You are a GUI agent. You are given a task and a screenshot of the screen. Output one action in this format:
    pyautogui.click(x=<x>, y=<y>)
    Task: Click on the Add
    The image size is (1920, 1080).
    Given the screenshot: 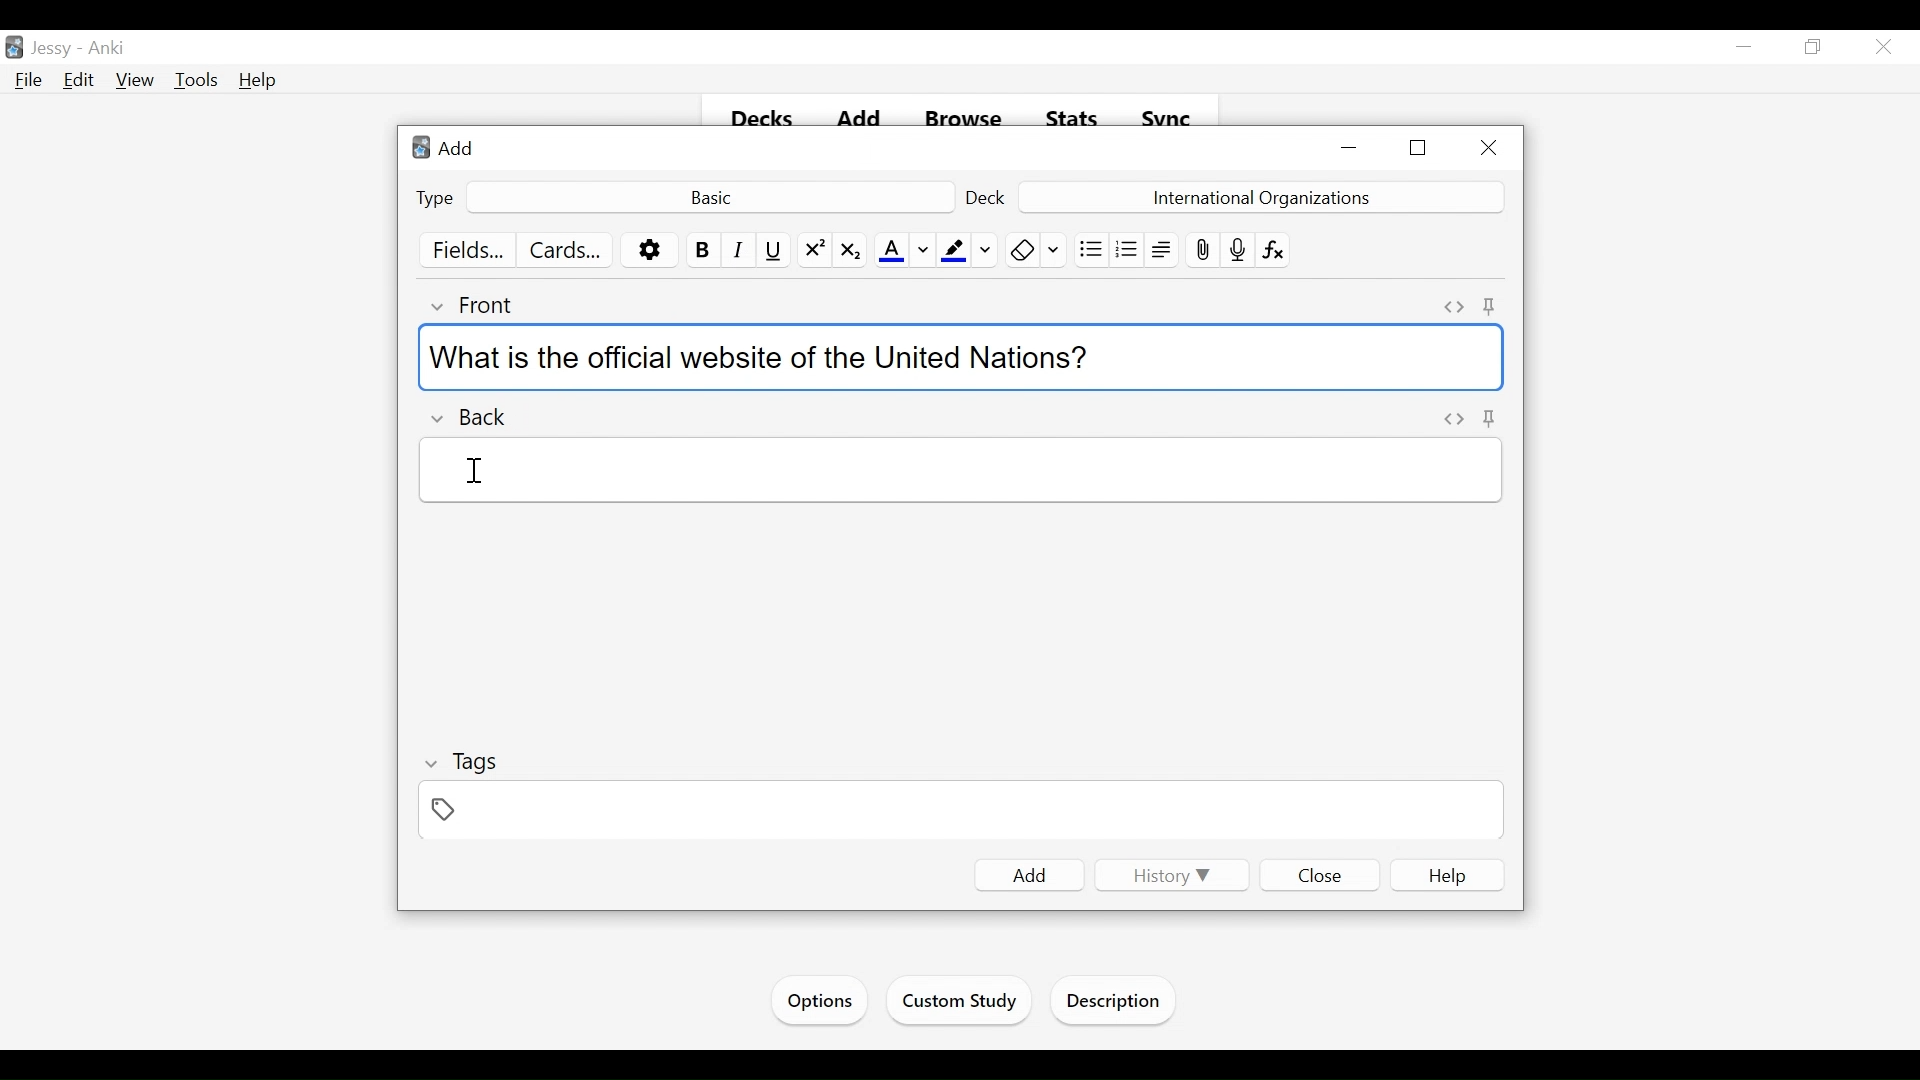 What is the action you would take?
    pyautogui.click(x=458, y=149)
    